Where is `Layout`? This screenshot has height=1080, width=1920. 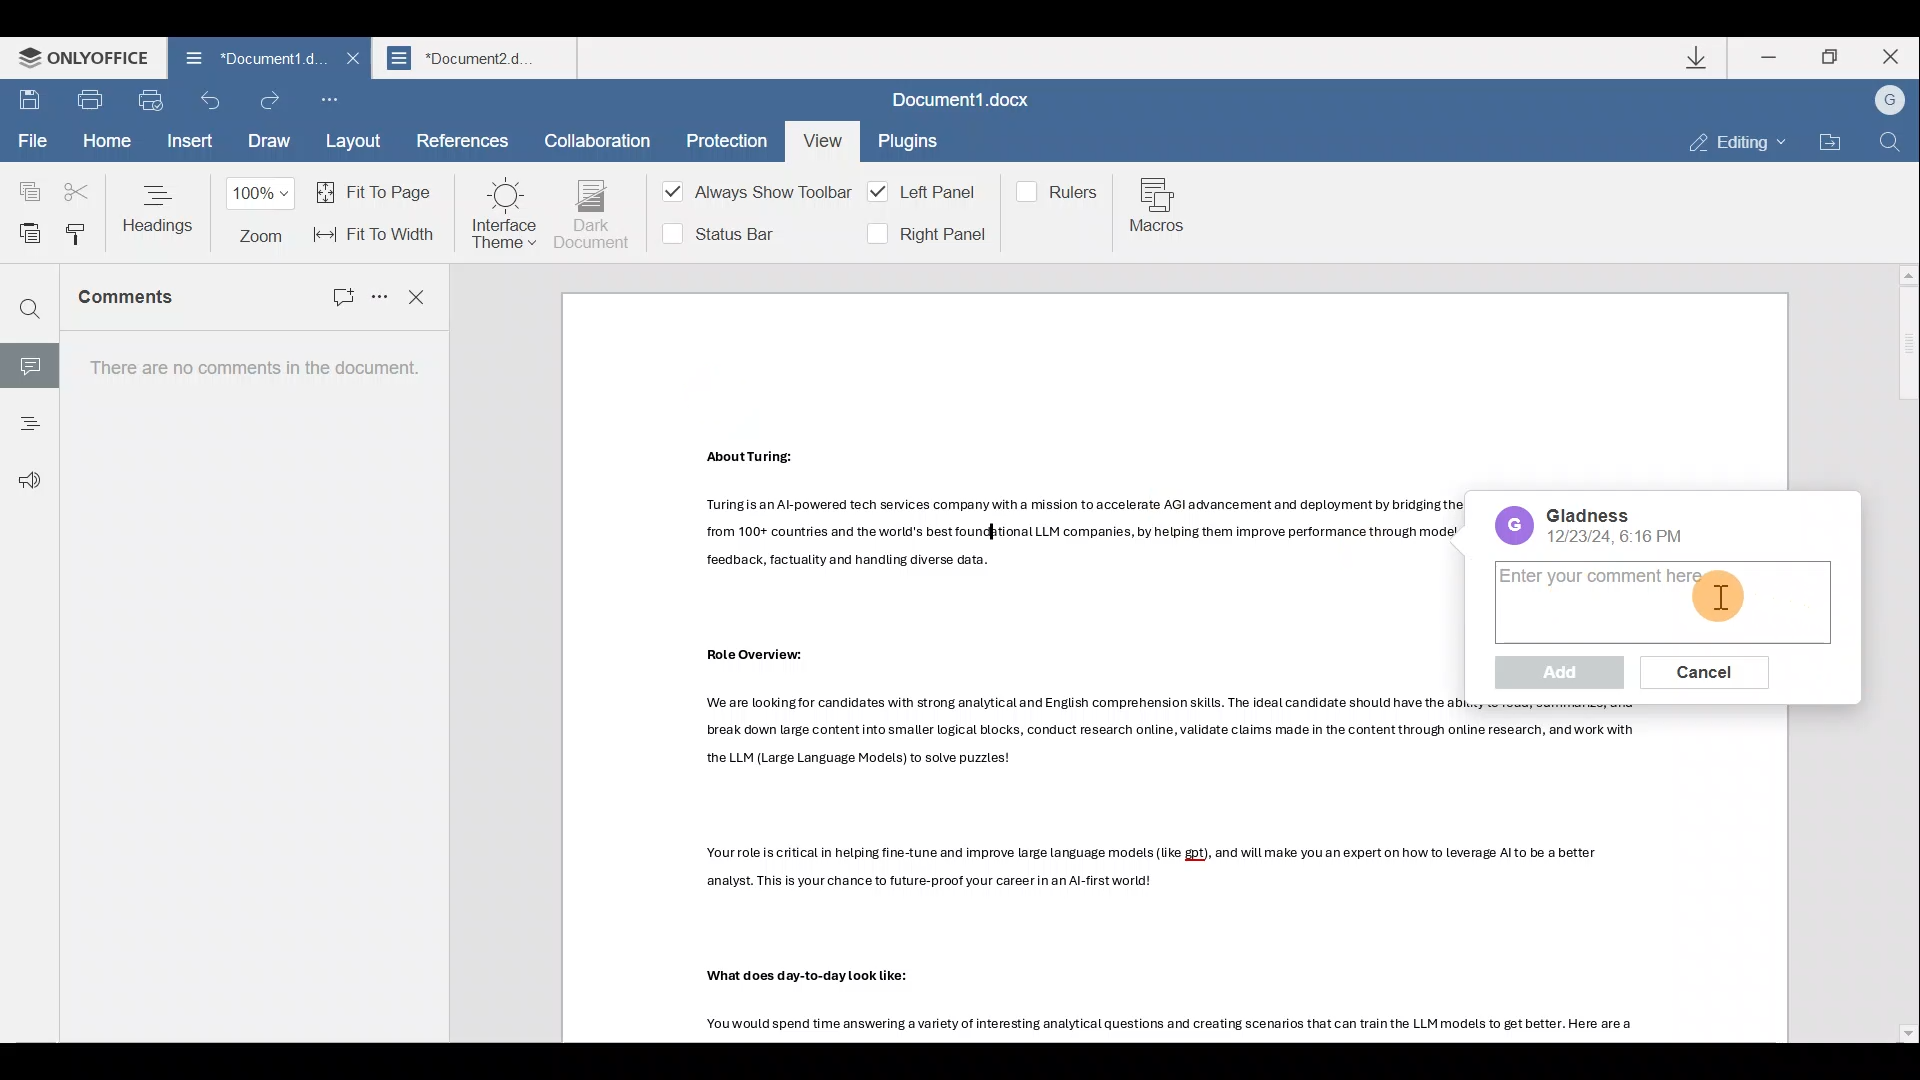
Layout is located at coordinates (355, 143).